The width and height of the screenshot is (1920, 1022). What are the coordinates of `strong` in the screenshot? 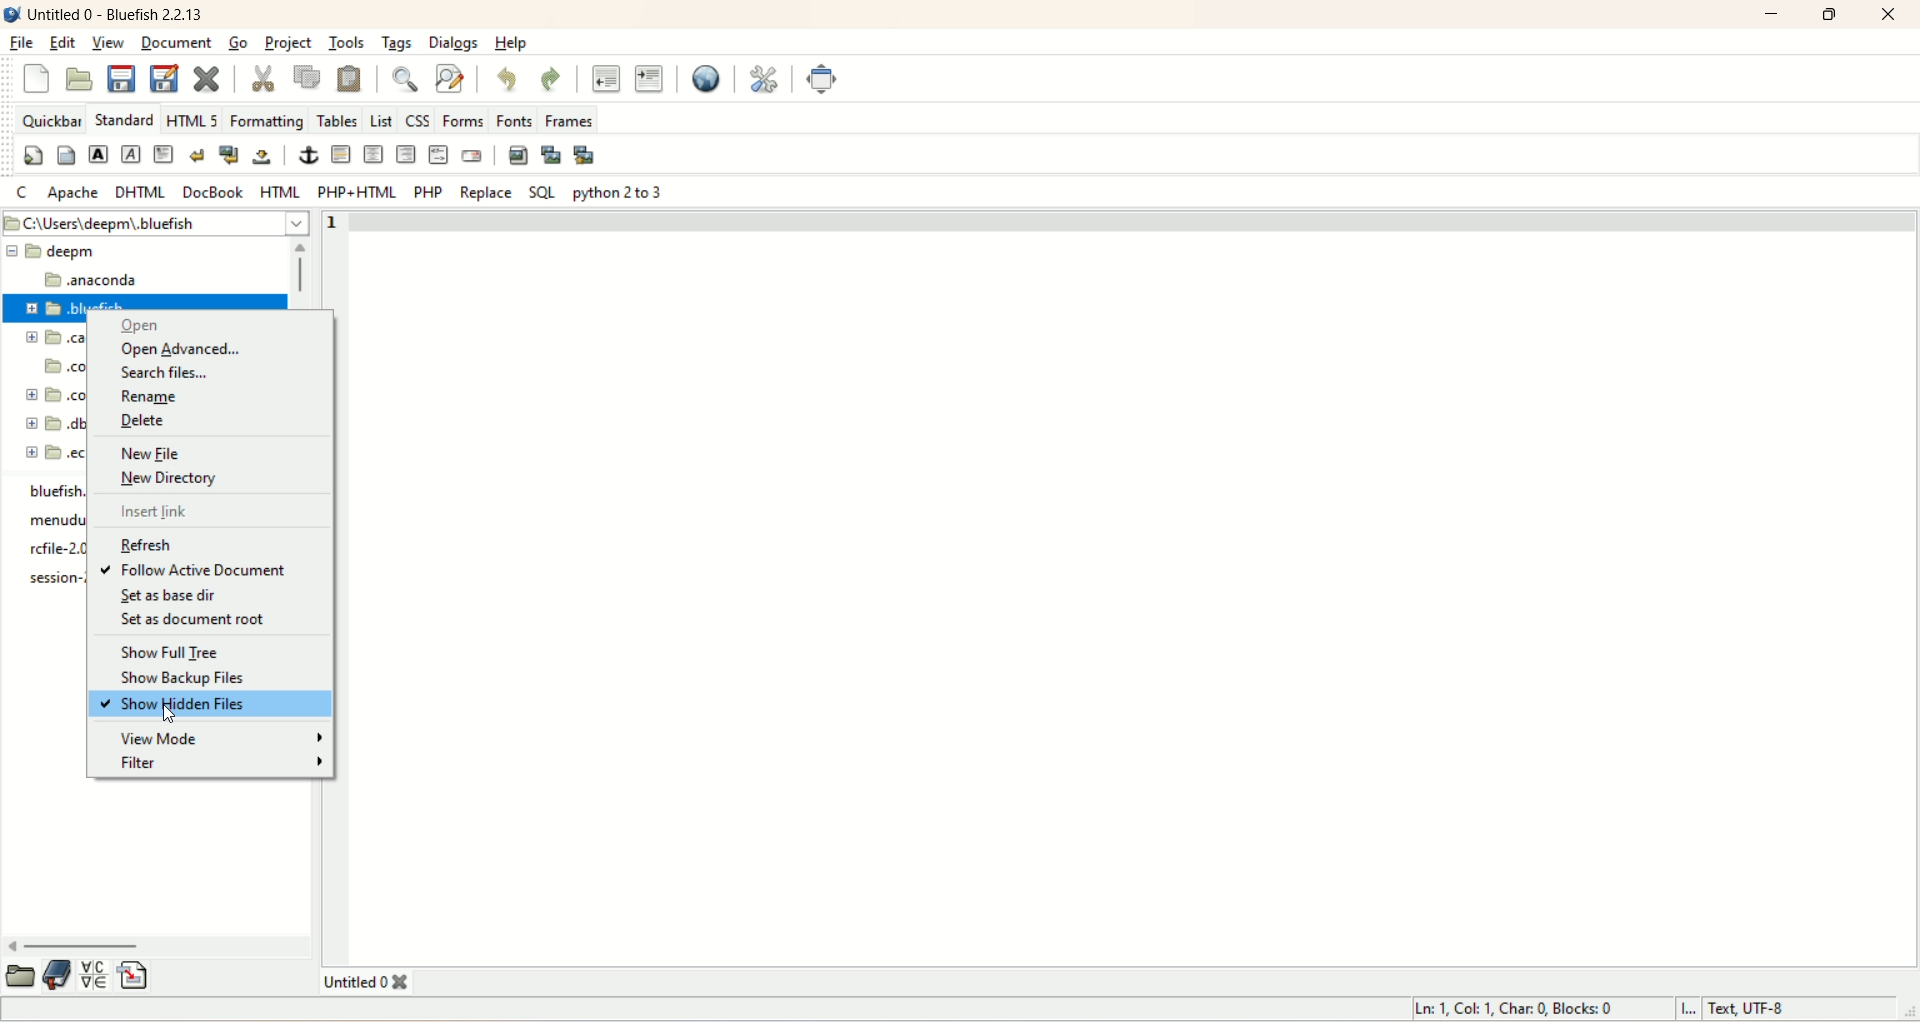 It's located at (99, 154).